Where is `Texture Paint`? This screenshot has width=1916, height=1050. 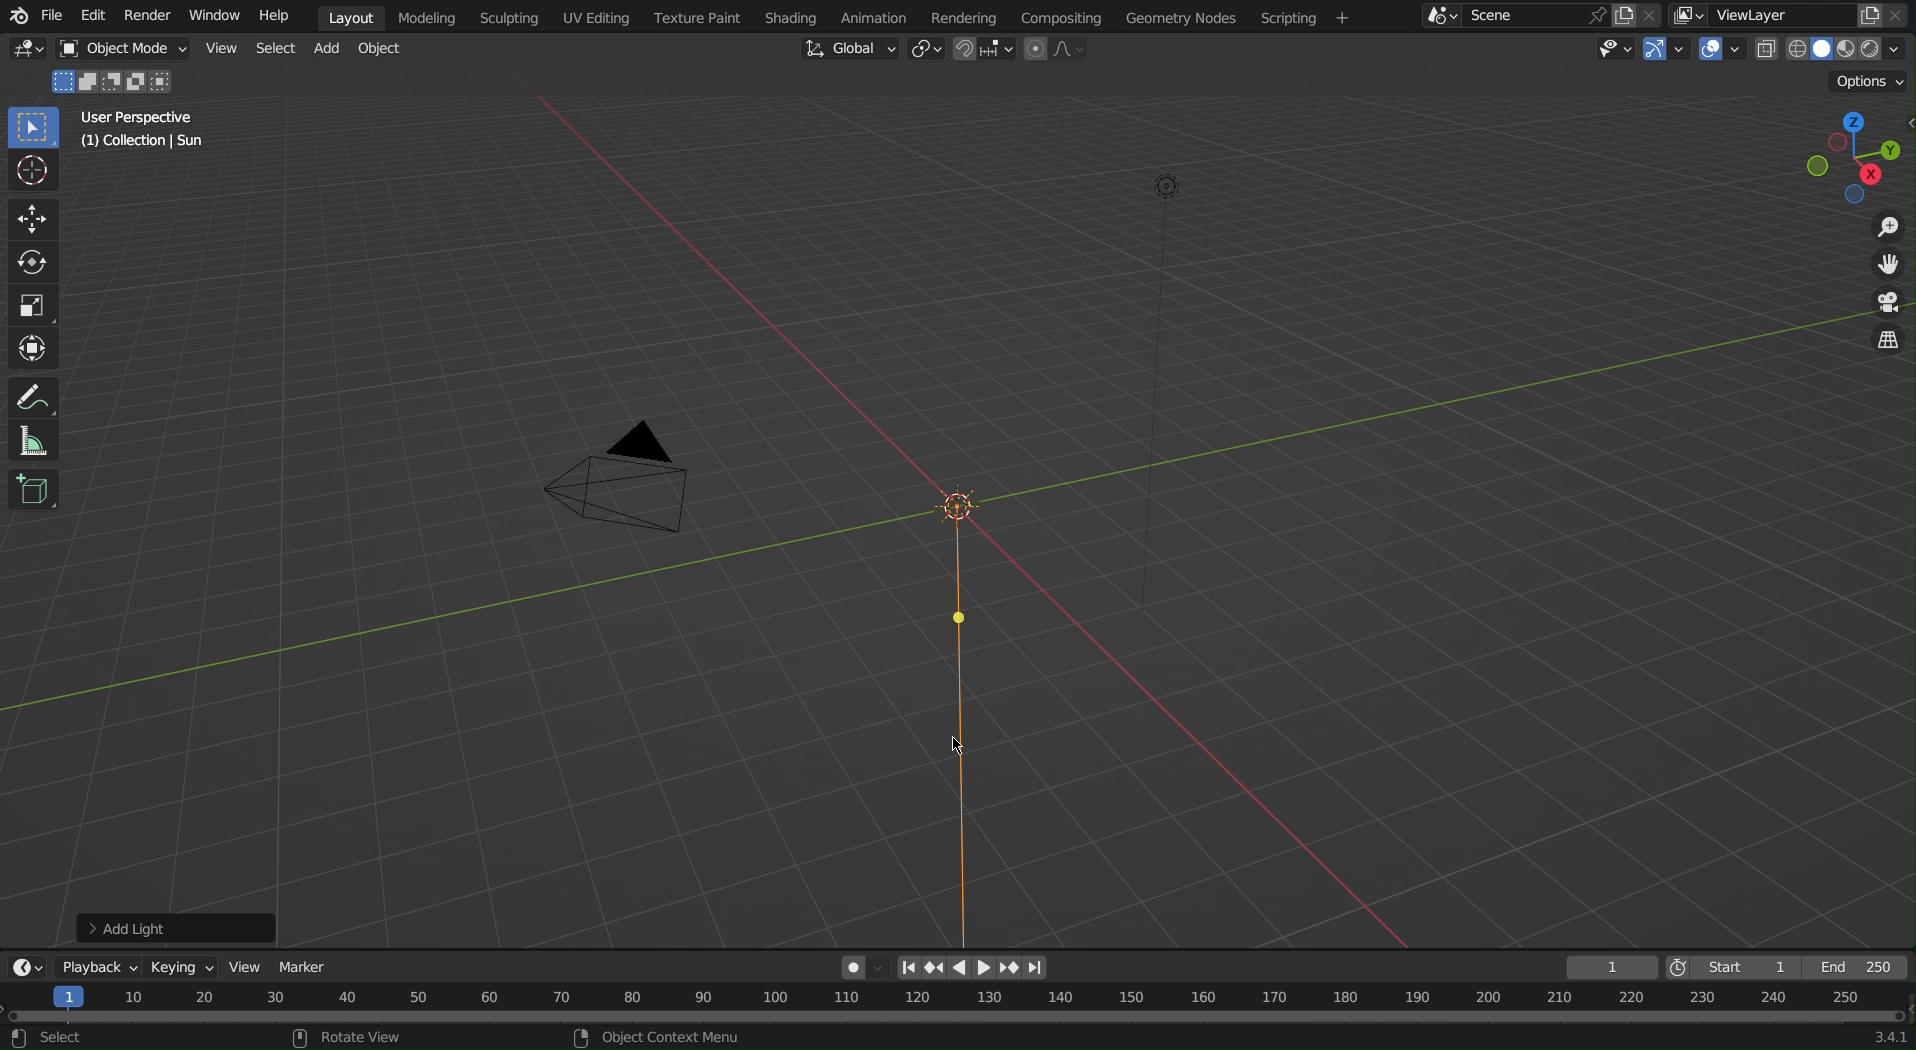
Texture Paint is located at coordinates (697, 17).